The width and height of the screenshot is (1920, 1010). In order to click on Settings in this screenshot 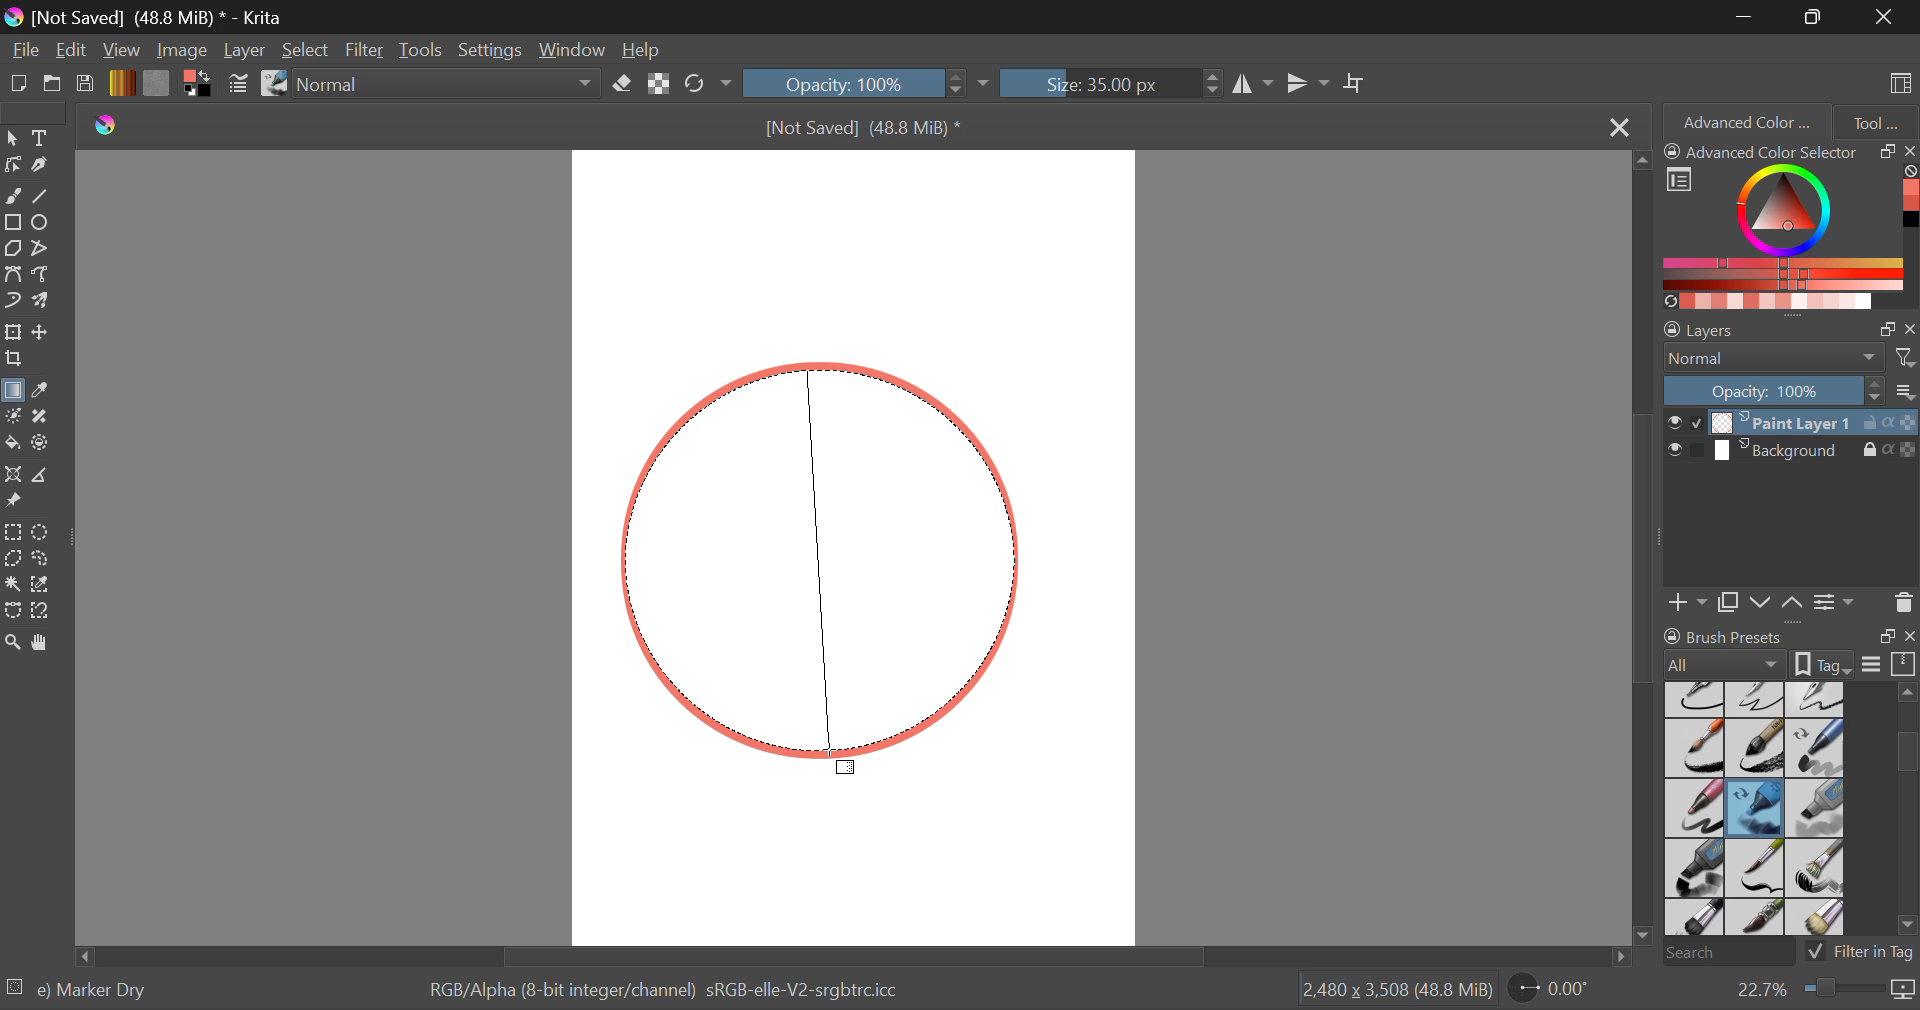, I will do `click(1834, 601)`.